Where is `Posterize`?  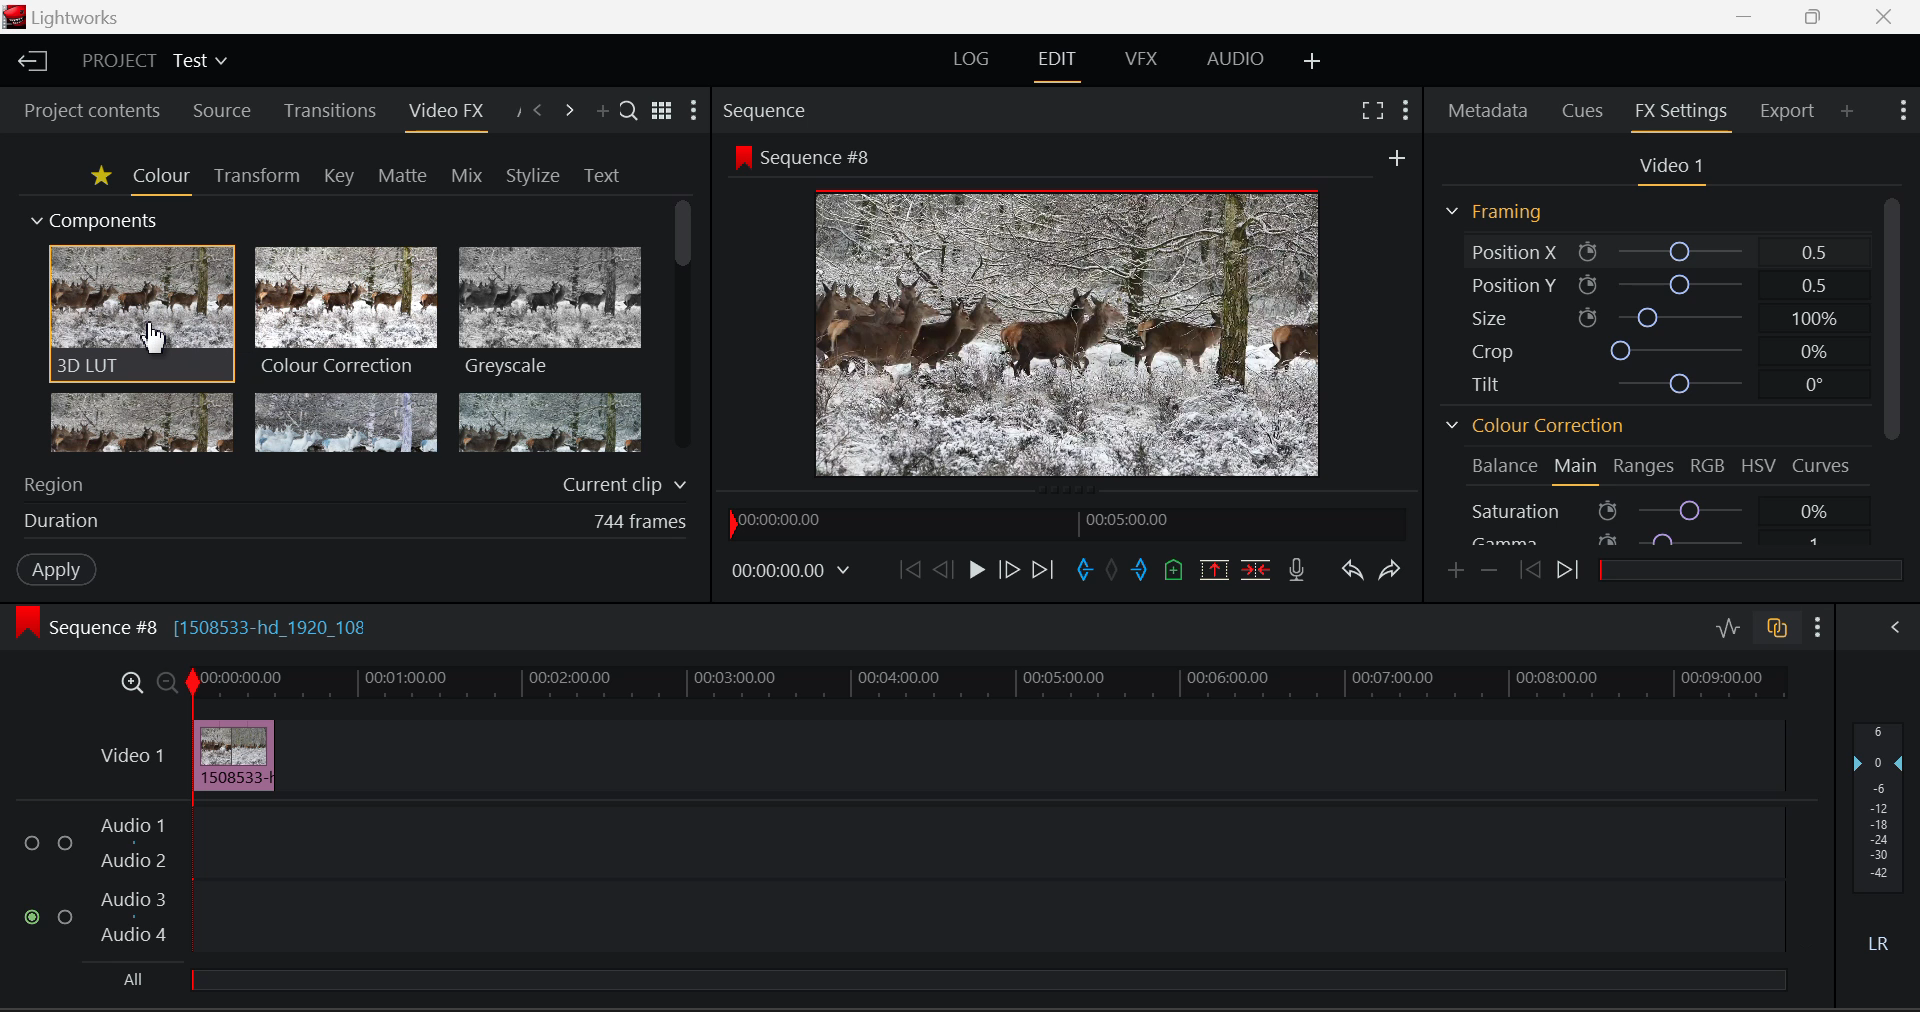
Posterize is located at coordinates (551, 424).